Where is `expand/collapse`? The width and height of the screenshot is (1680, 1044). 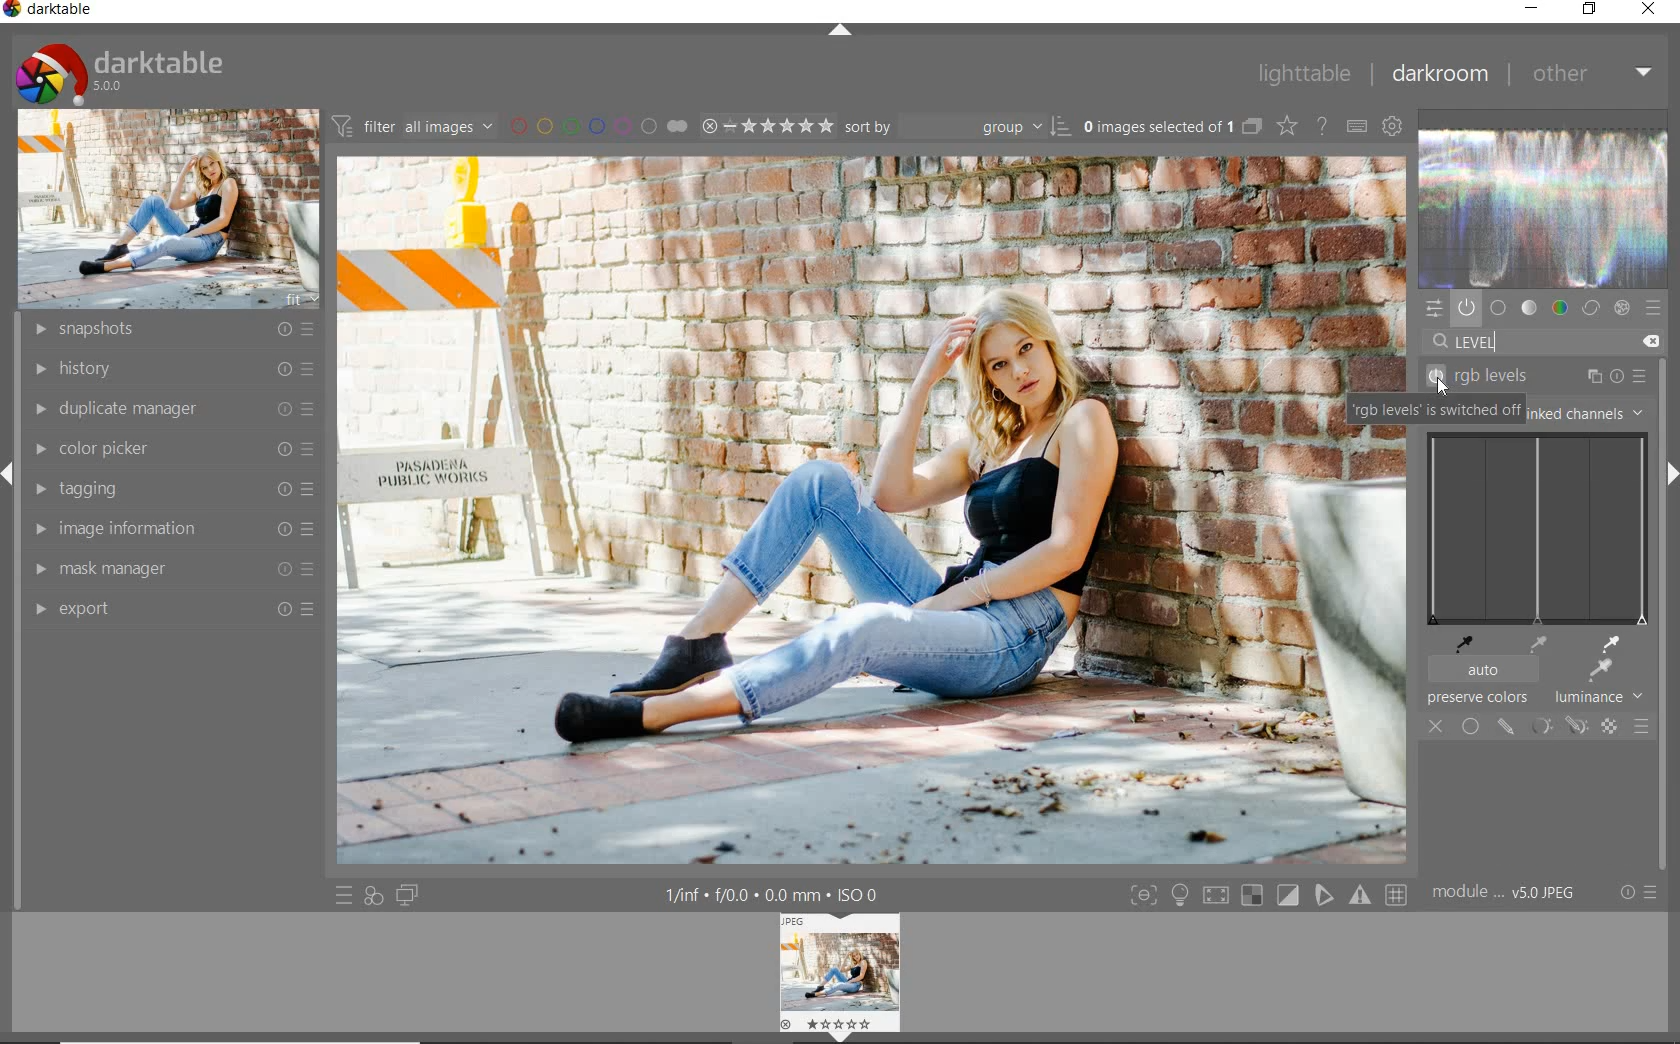
expand/collapse is located at coordinates (1672, 476).